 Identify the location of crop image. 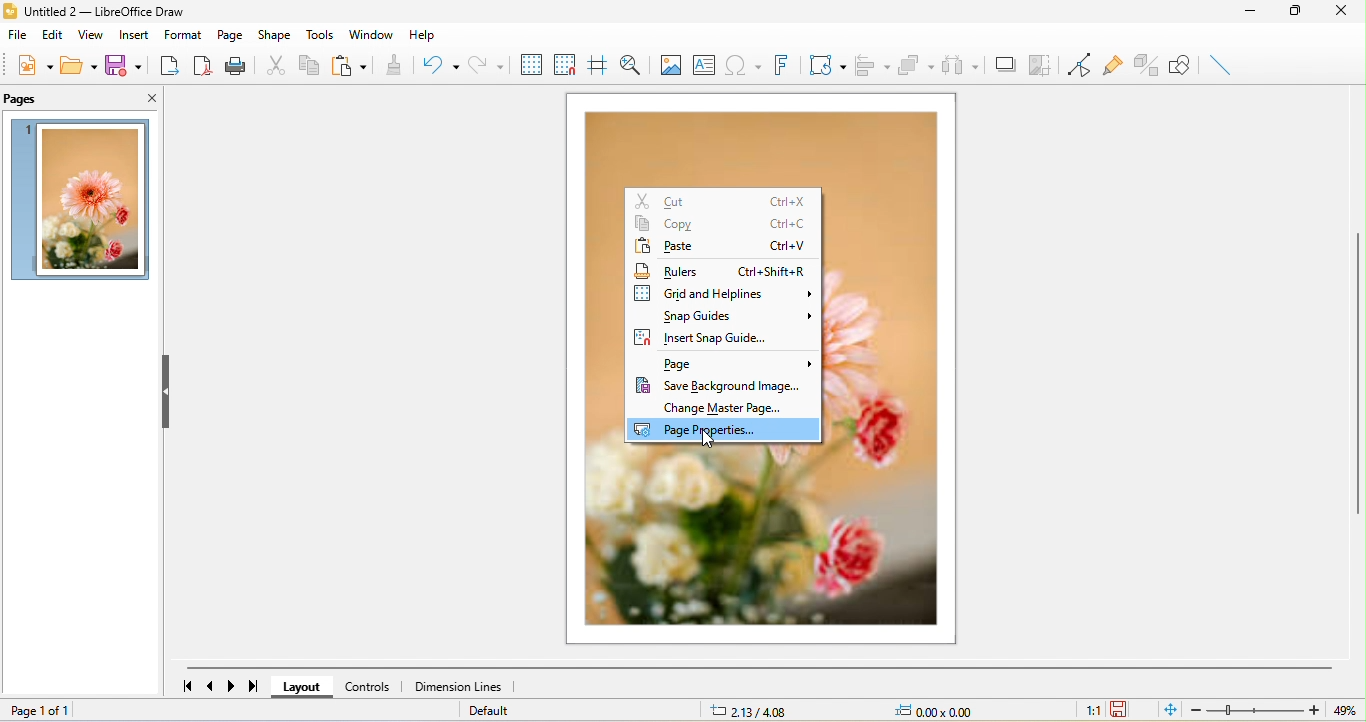
(1039, 63).